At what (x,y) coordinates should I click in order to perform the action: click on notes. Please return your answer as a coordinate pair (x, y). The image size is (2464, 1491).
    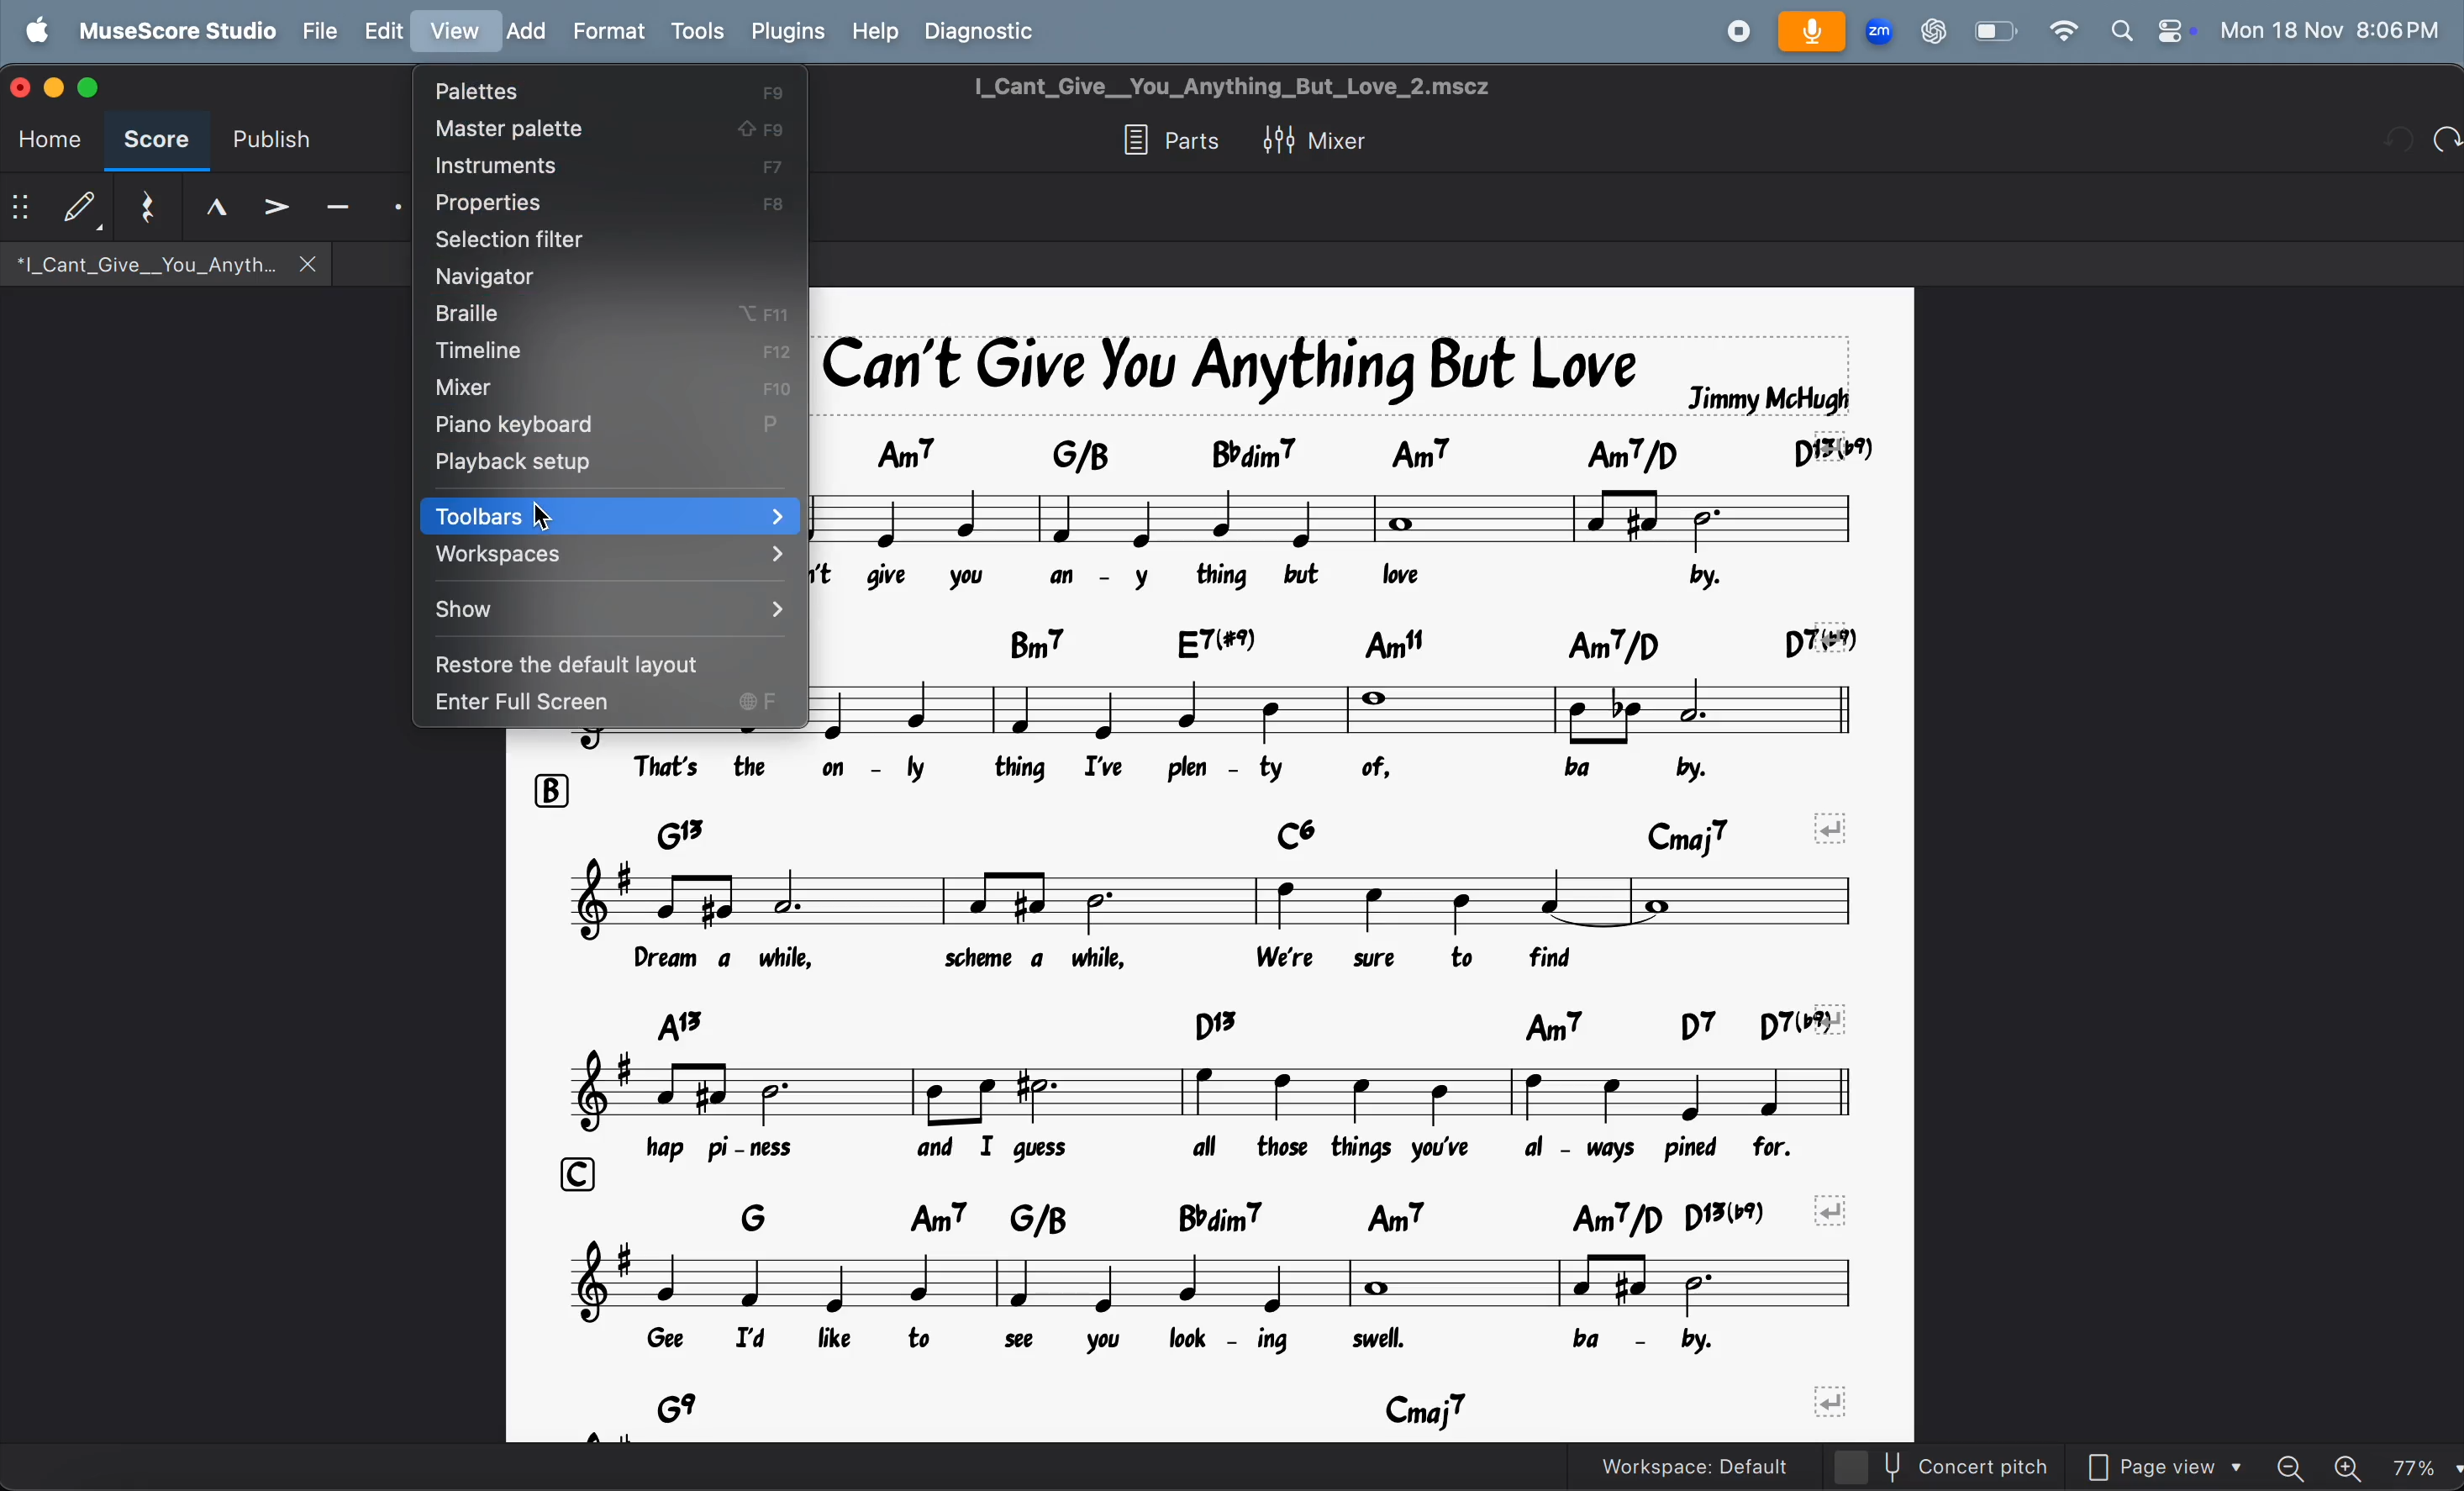
    Looking at the image, I should click on (1340, 518).